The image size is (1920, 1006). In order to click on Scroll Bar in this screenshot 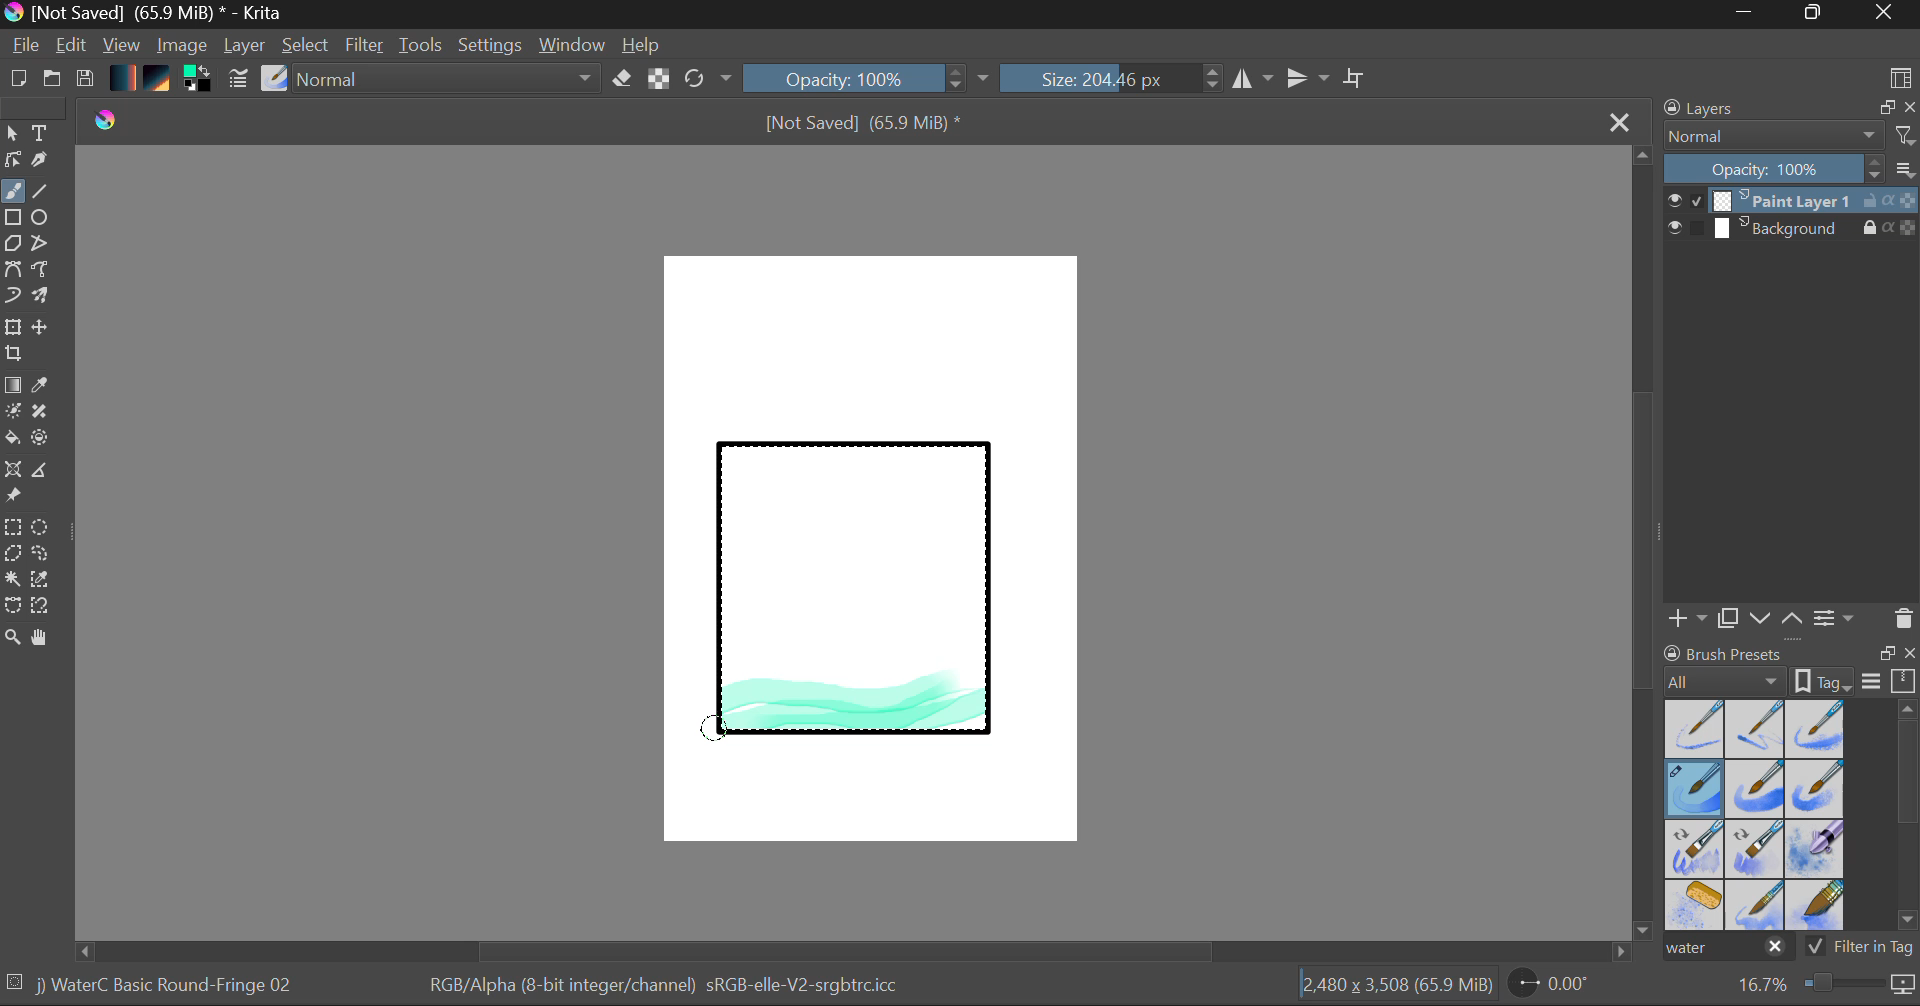, I will do `click(854, 951)`.